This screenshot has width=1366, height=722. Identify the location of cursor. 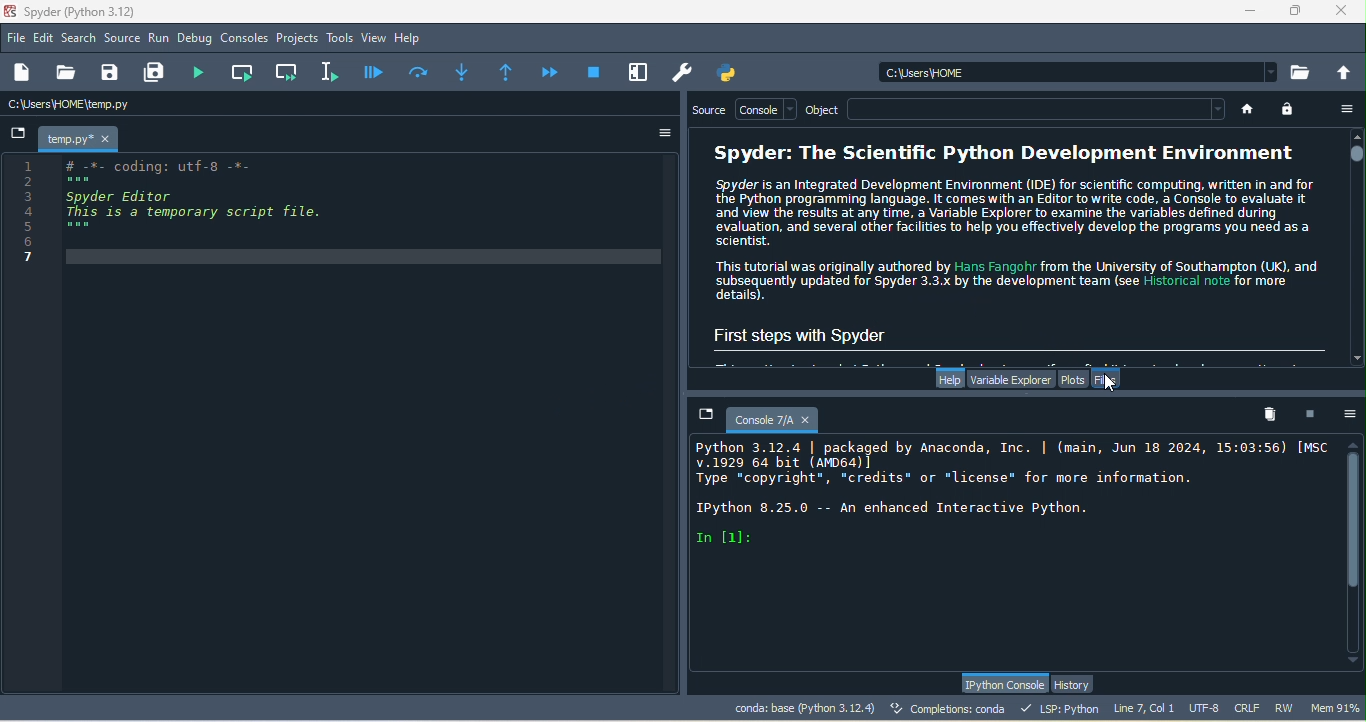
(1114, 384).